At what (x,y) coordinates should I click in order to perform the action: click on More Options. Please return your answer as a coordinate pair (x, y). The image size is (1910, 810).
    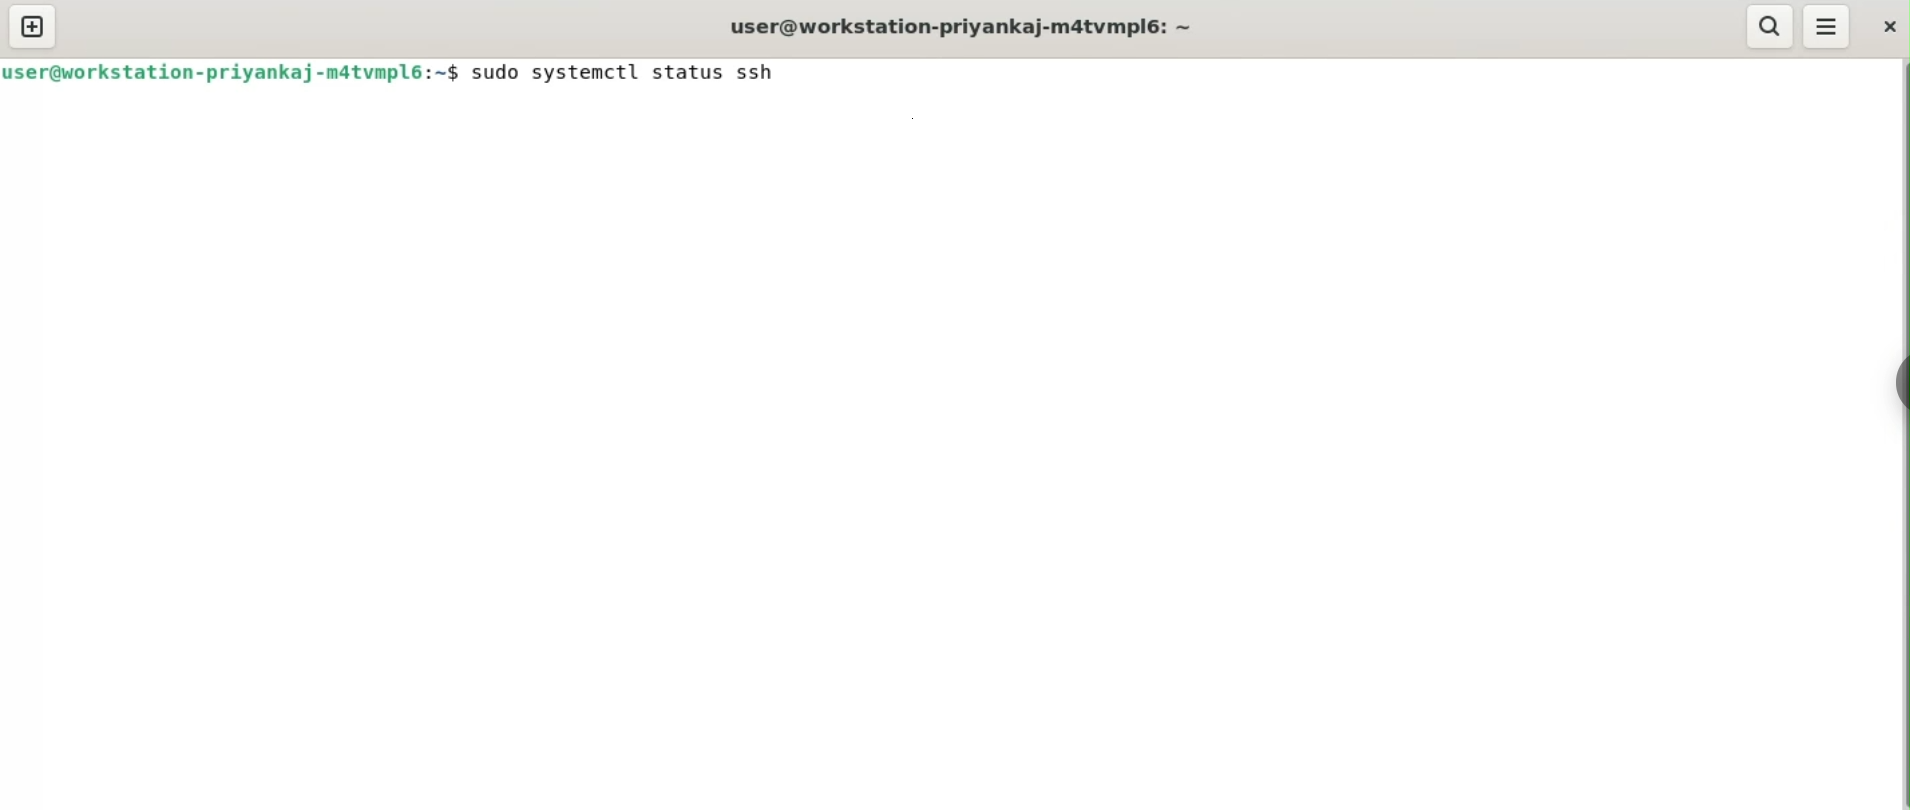
    Looking at the image, I should click on (1834, 27).